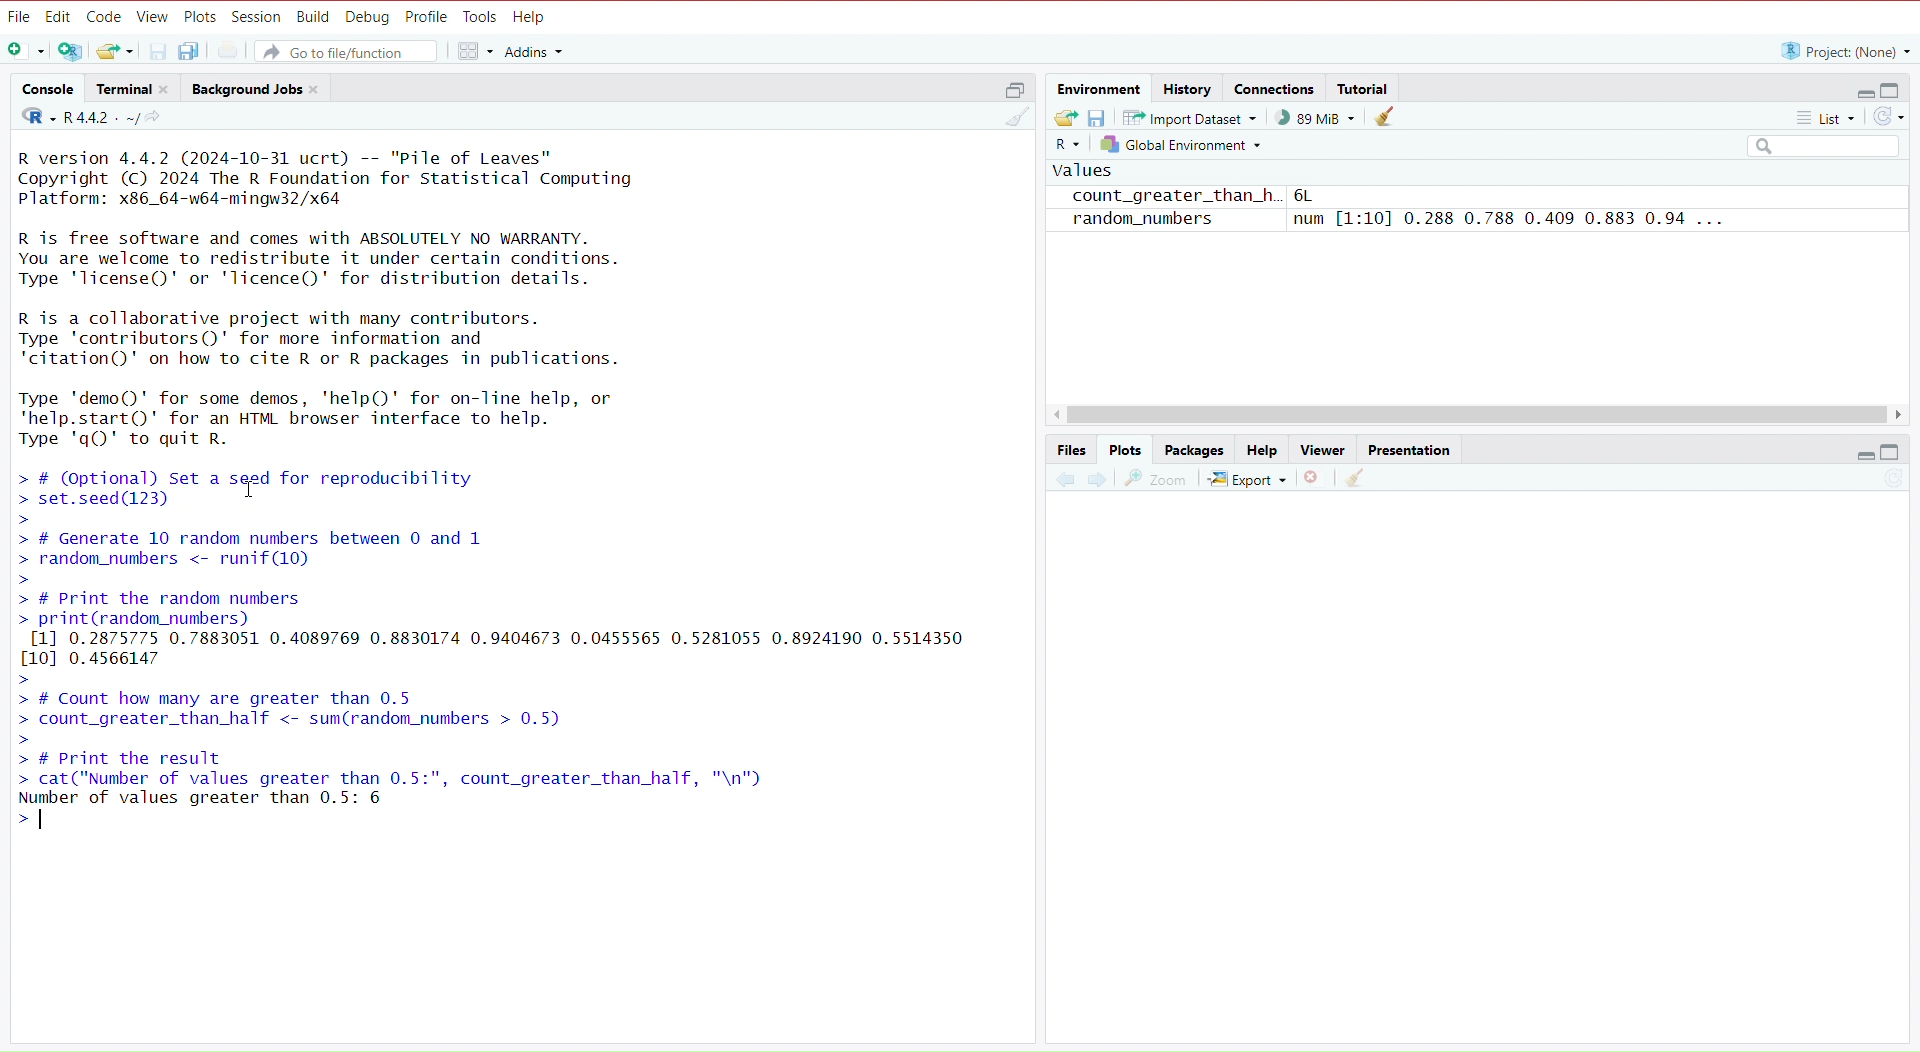 This screenshot has width=1920, height=1052. I want to click on Clear, so click(1014, 117).